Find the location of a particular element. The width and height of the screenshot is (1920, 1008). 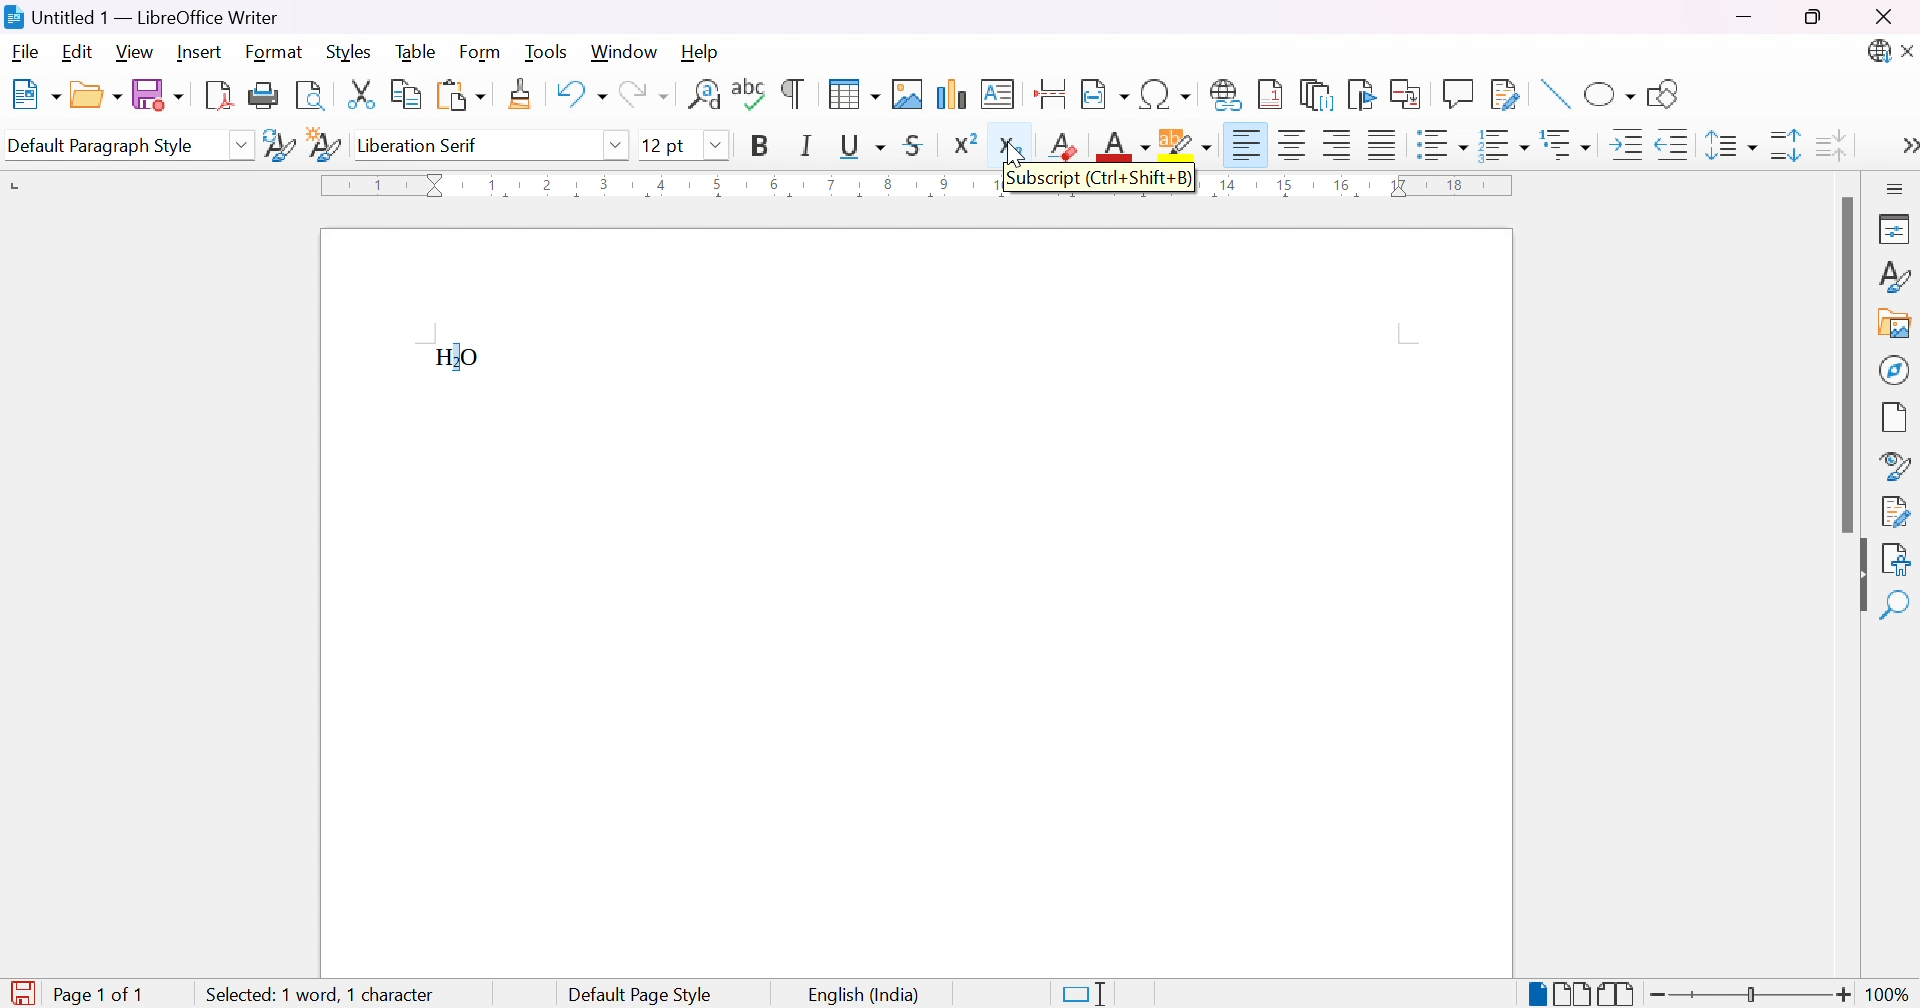

Open is located at coordinates (95, 93).